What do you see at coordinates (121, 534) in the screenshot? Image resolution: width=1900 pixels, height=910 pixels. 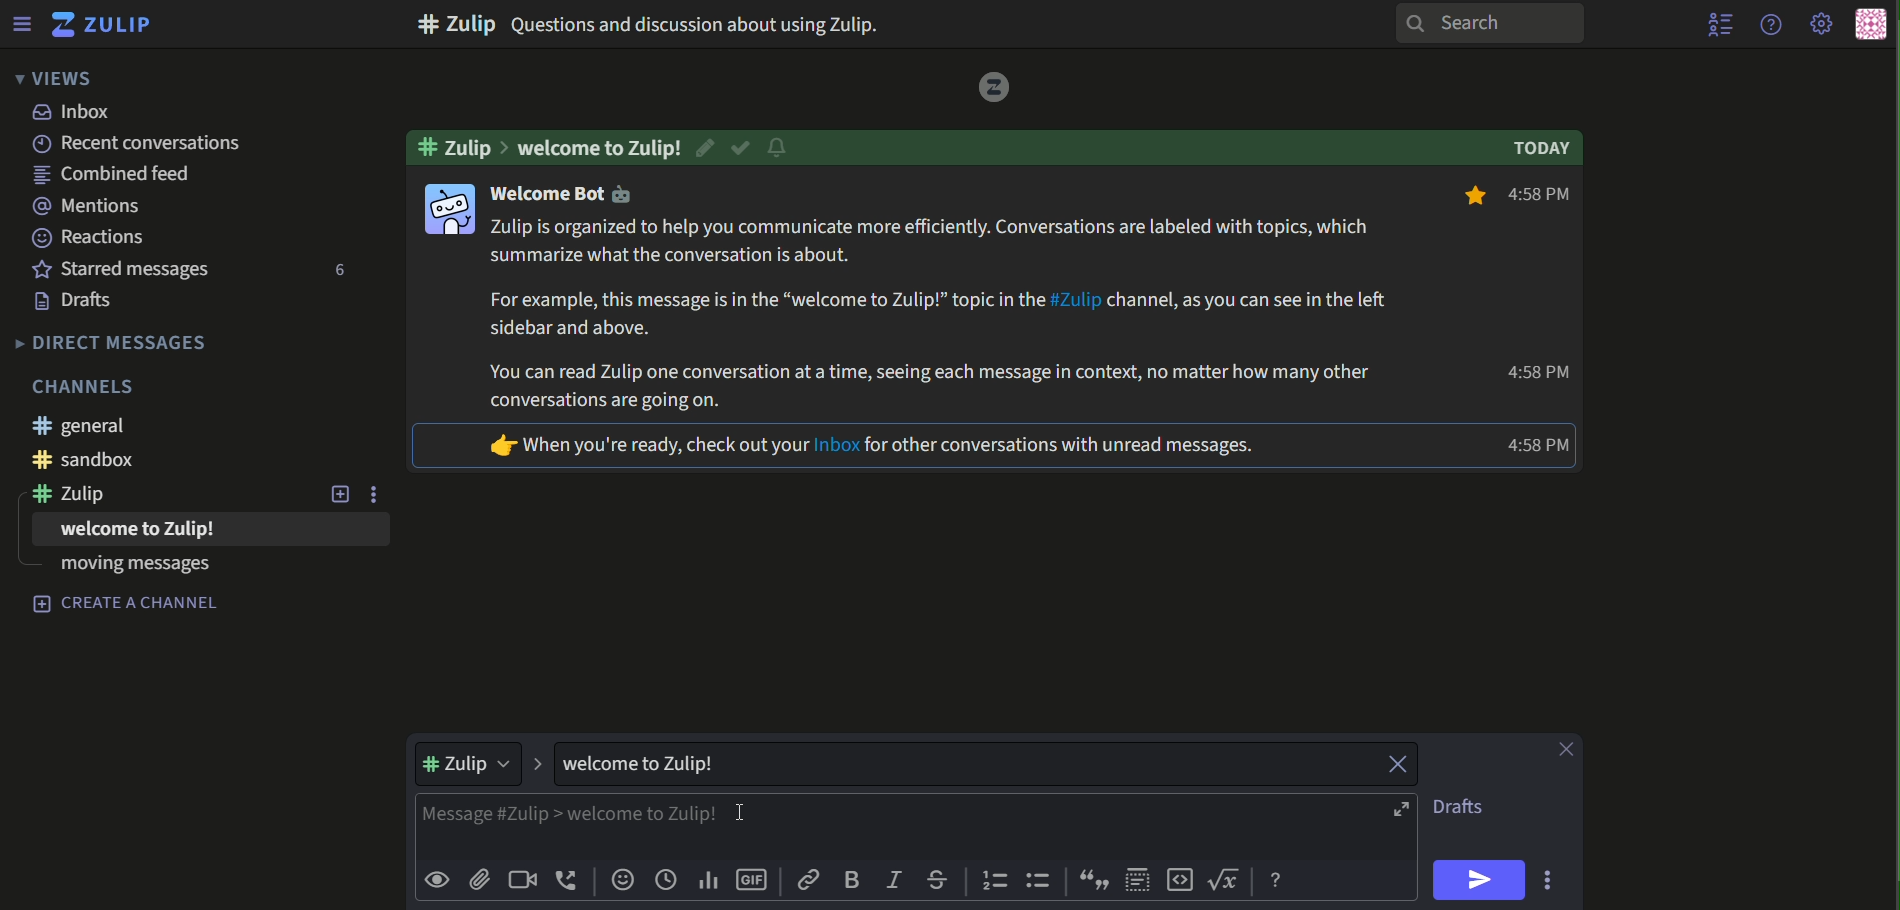 I see `text` at bounding box center [121, 534].